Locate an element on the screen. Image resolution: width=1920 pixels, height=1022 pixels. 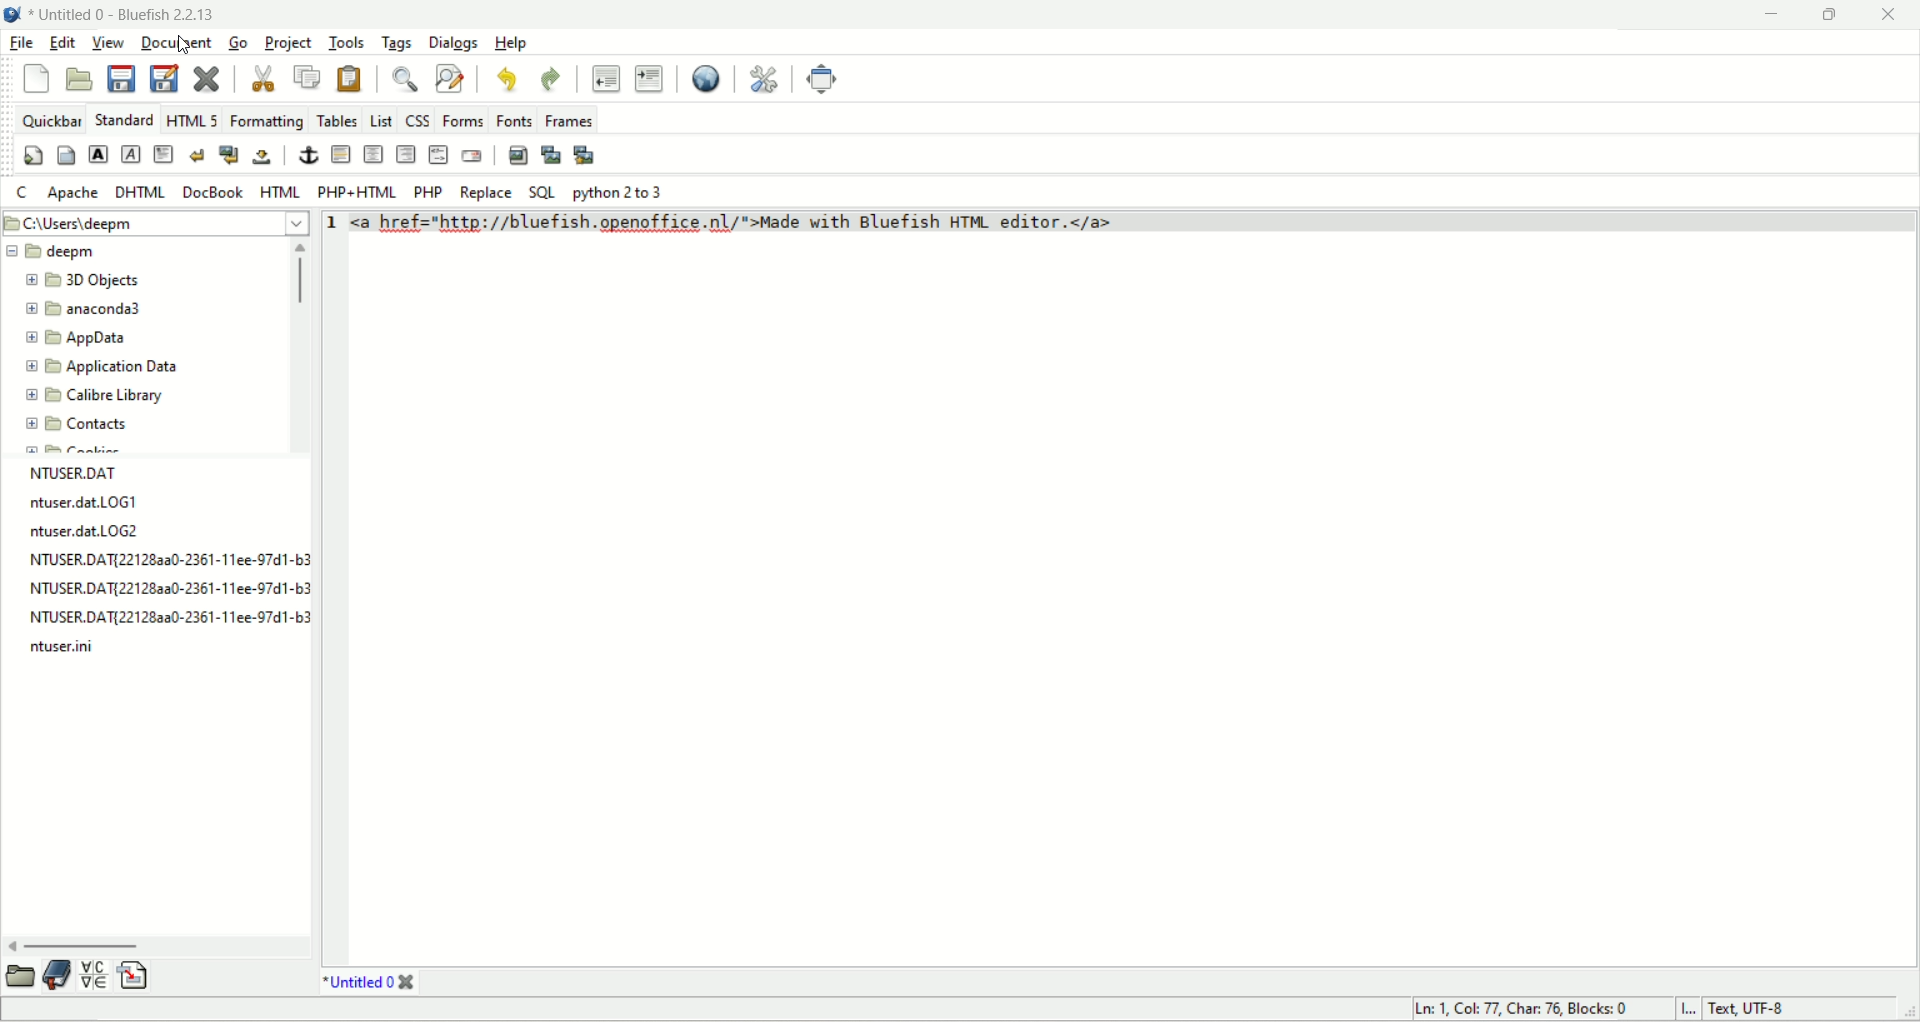
close current file is located at coordinates (203, 80).